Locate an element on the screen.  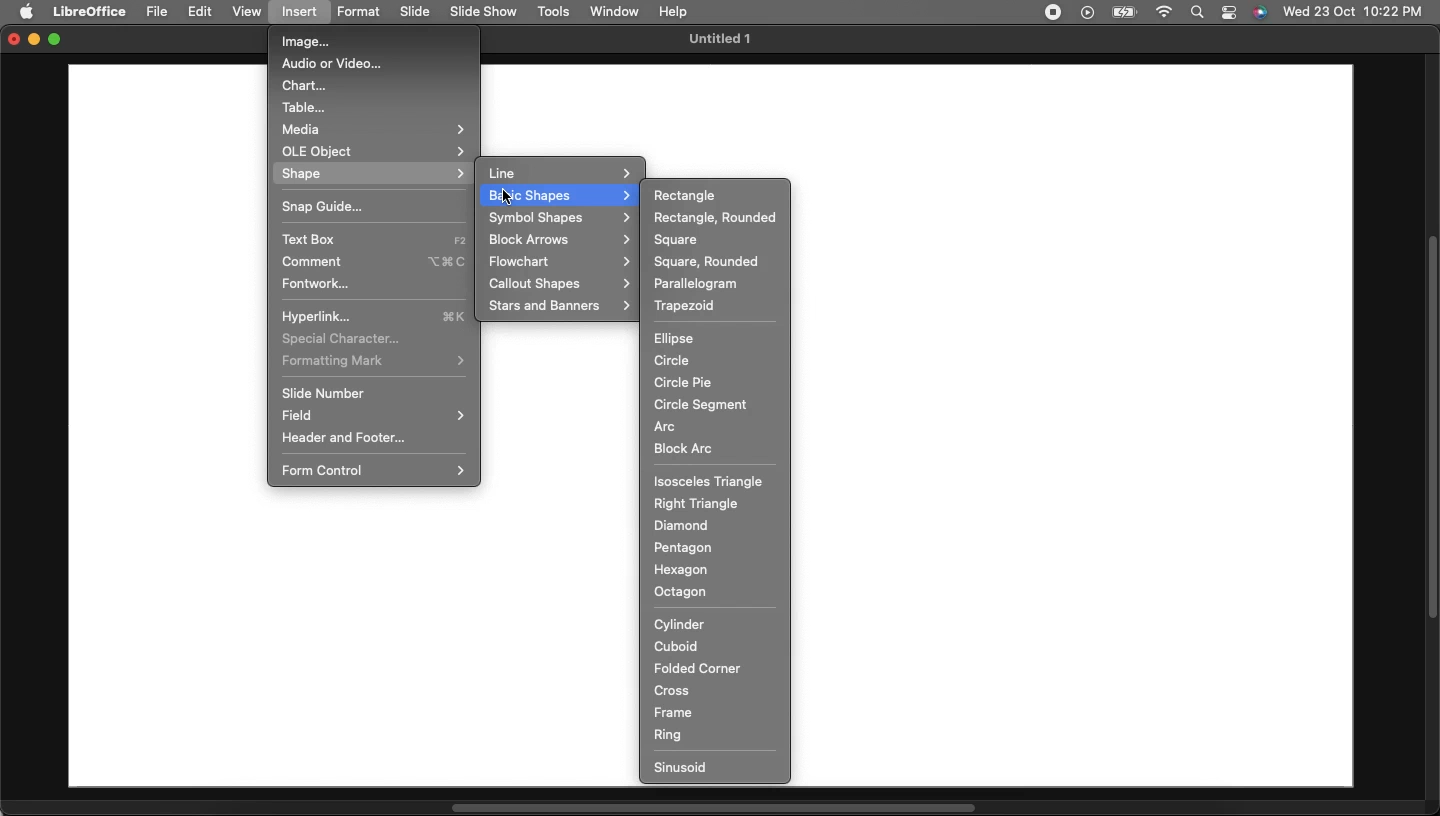
Text box is located at coordinates (374, 239).